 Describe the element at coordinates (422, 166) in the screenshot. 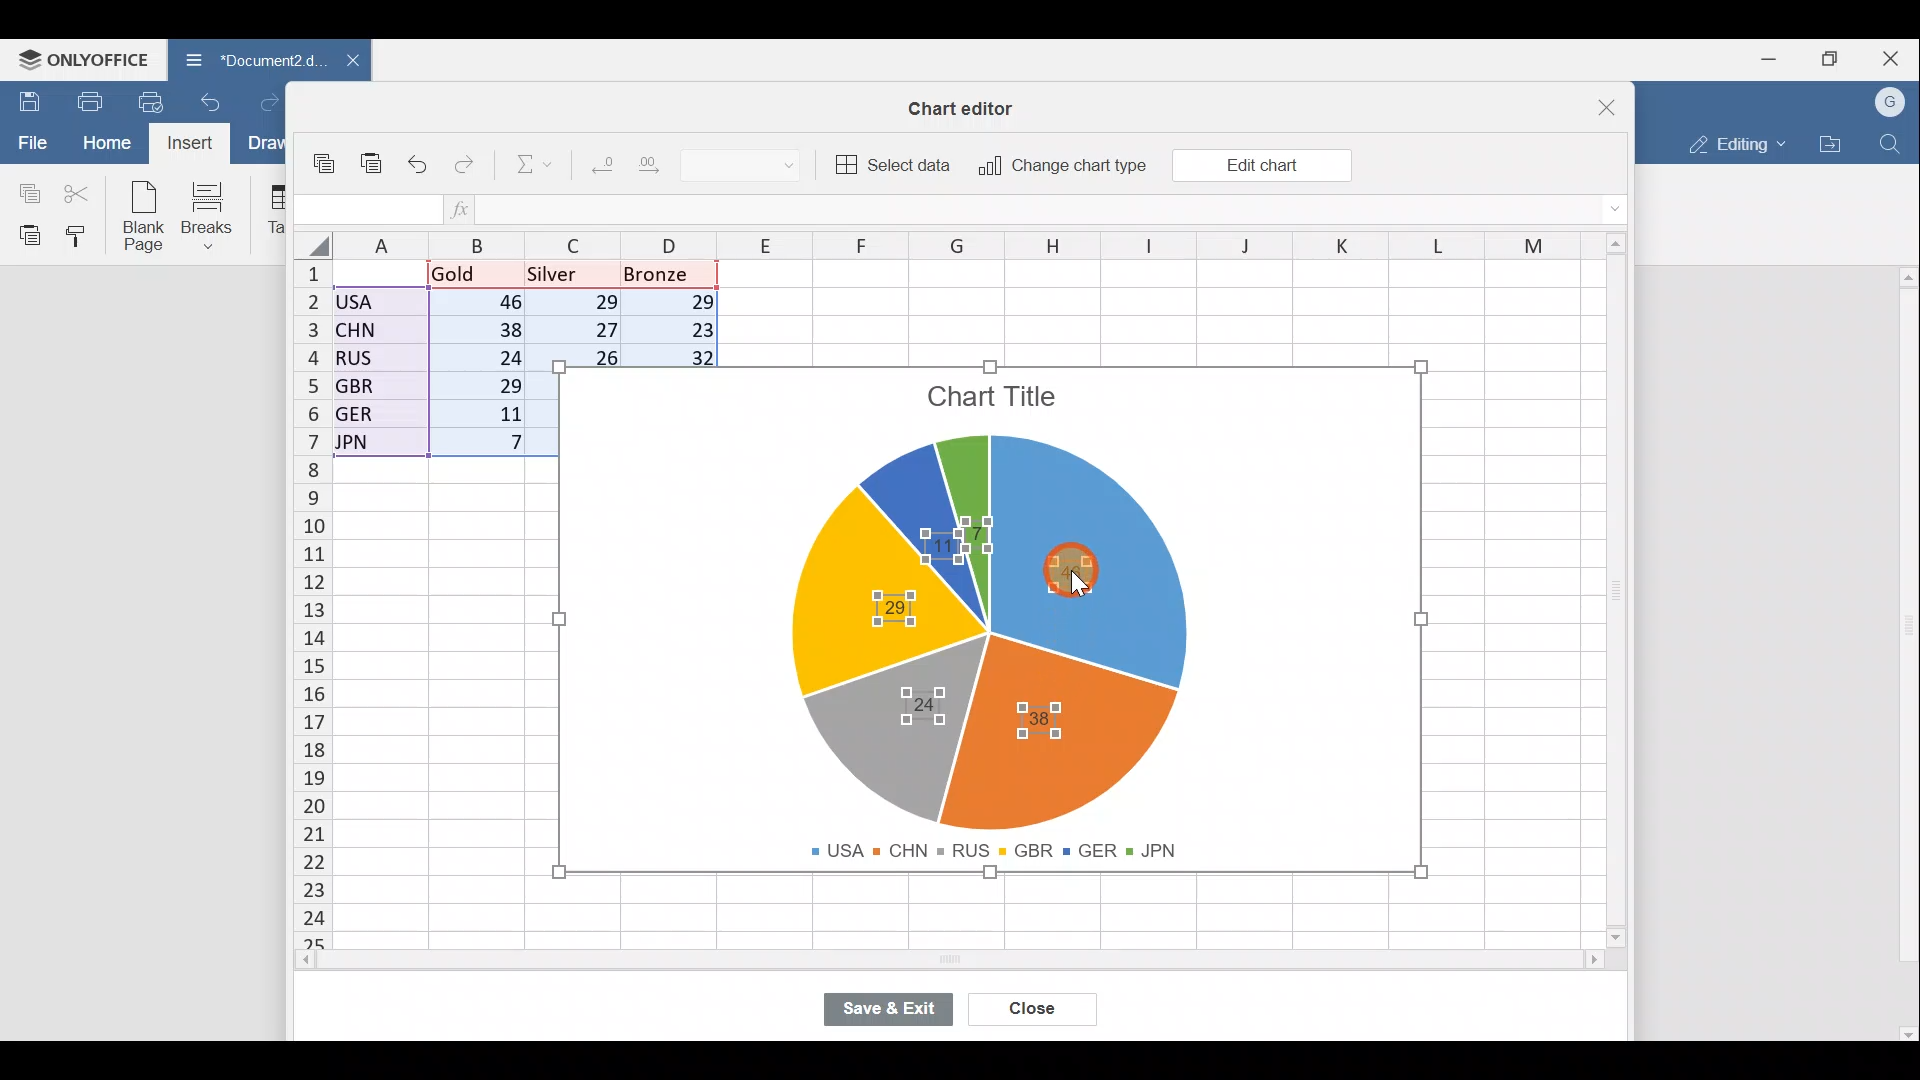

I see `Undo` at that location.